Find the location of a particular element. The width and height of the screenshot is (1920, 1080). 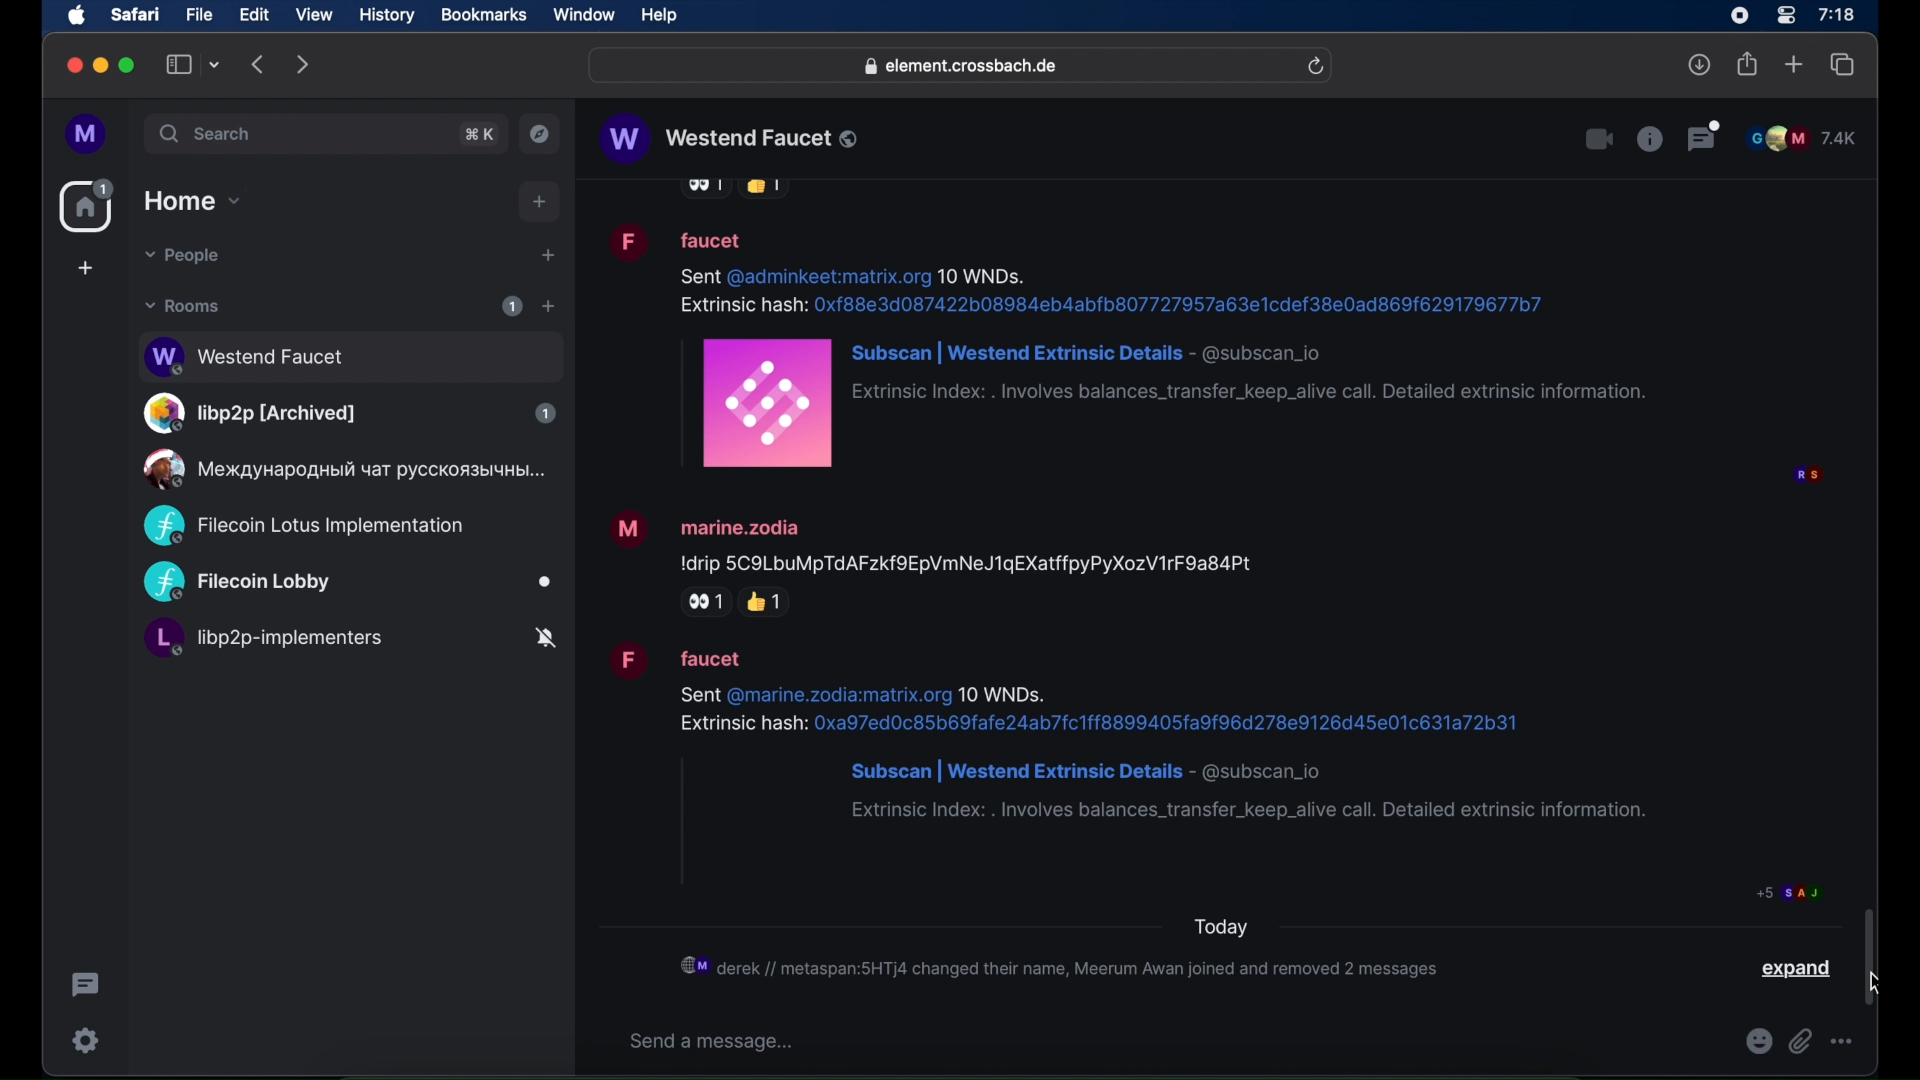

public room is located at coordinates (348, 583).